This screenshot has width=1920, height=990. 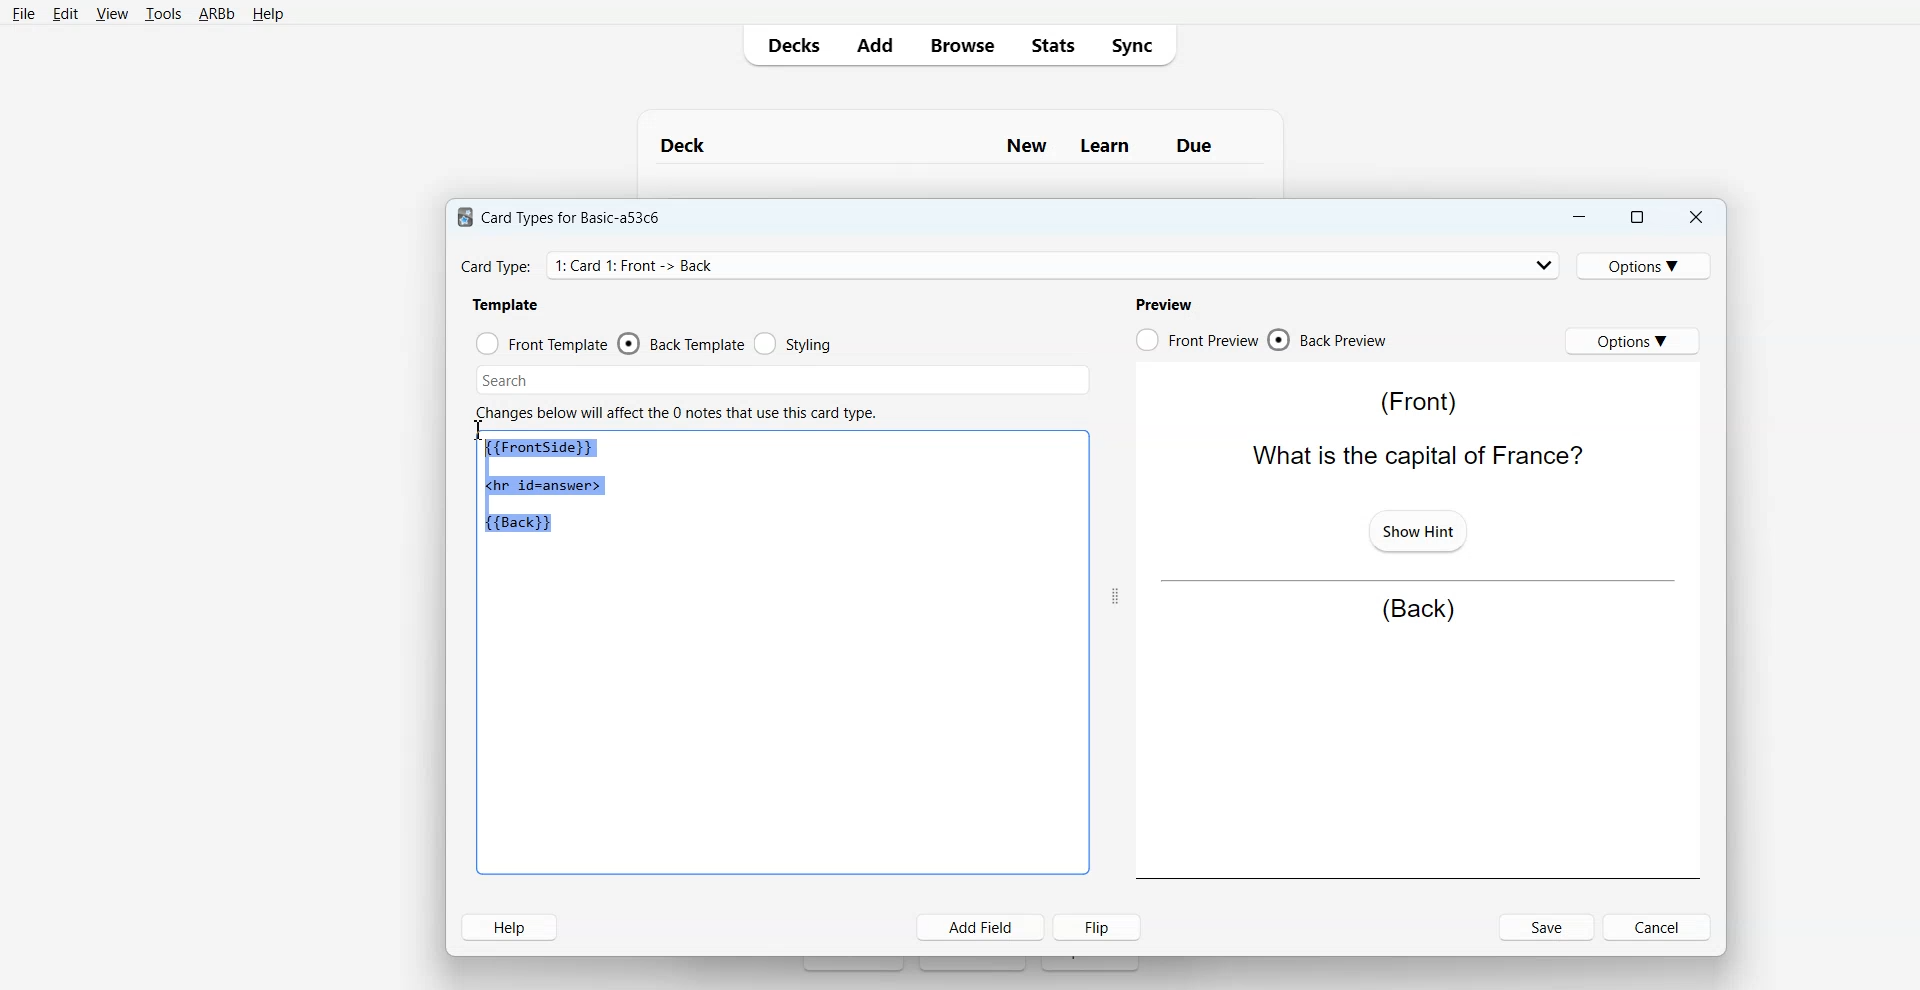 I want to click on View, so click(x=112, y=14).